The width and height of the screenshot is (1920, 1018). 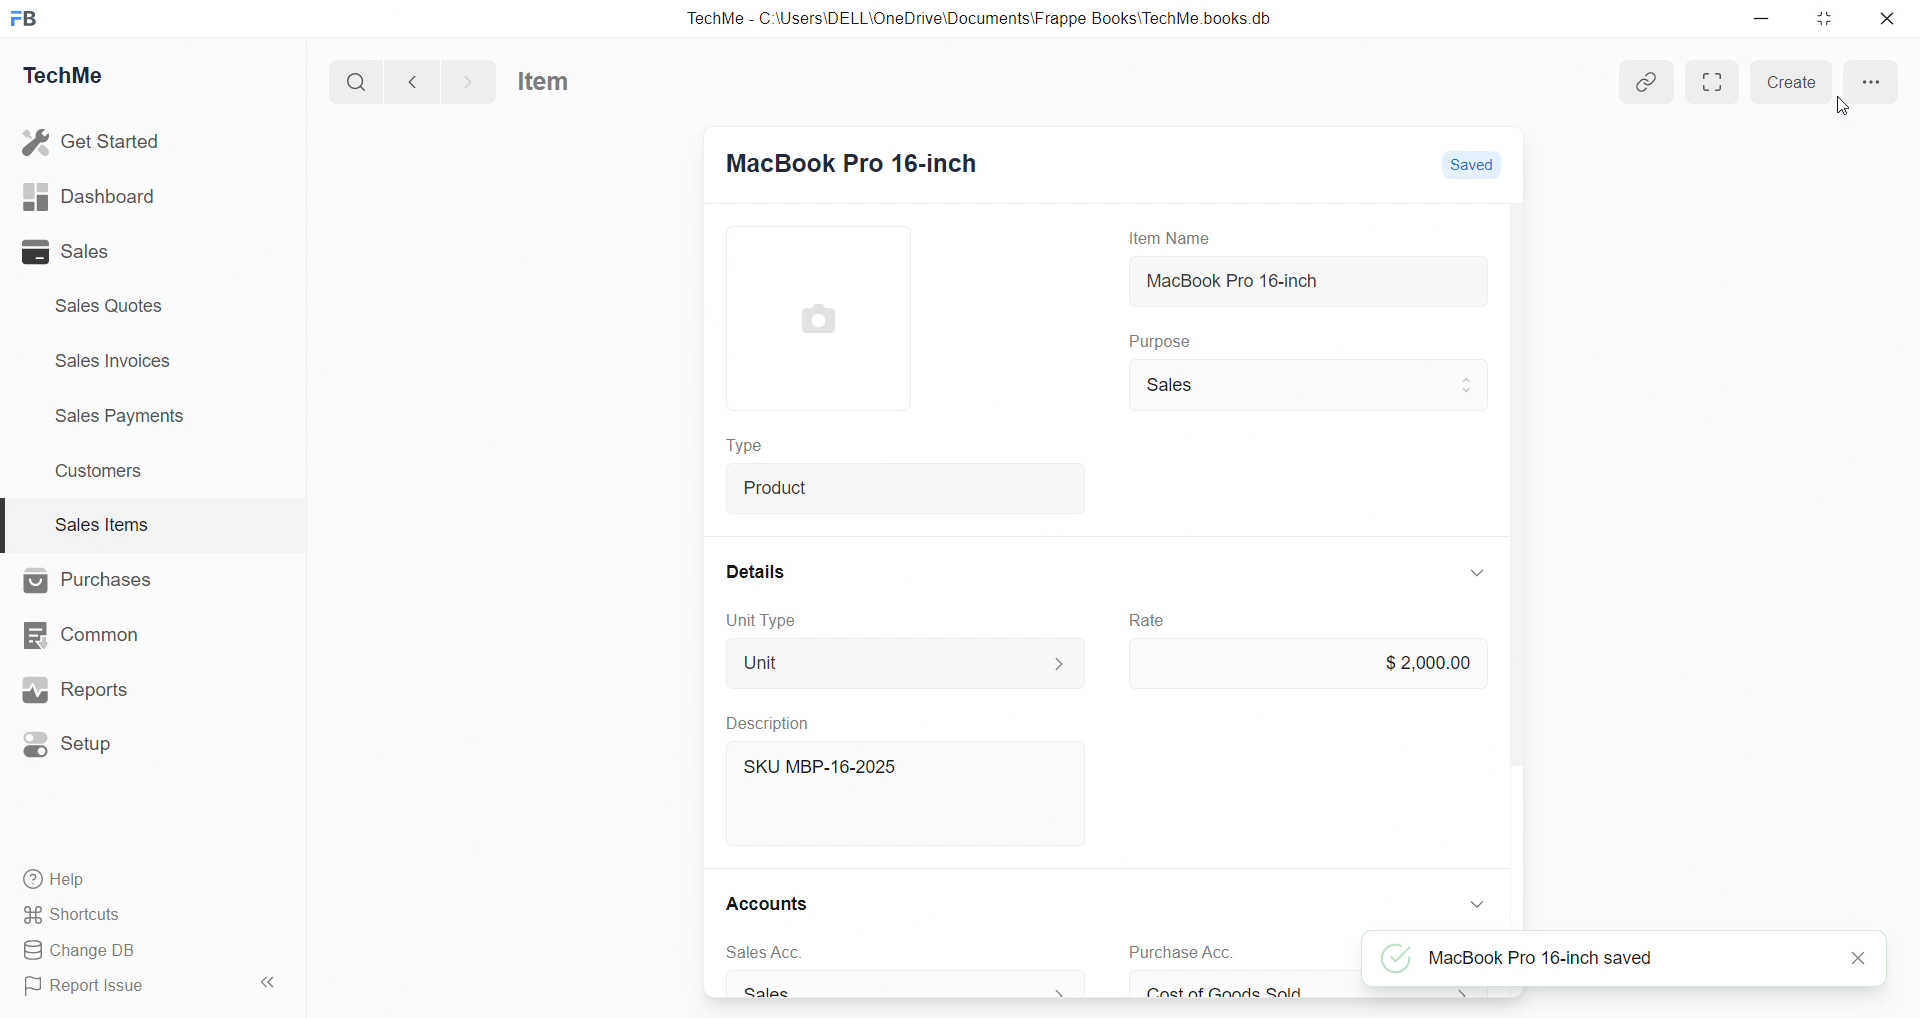 I want to click on Sales Items, so click(x=102, y=524).